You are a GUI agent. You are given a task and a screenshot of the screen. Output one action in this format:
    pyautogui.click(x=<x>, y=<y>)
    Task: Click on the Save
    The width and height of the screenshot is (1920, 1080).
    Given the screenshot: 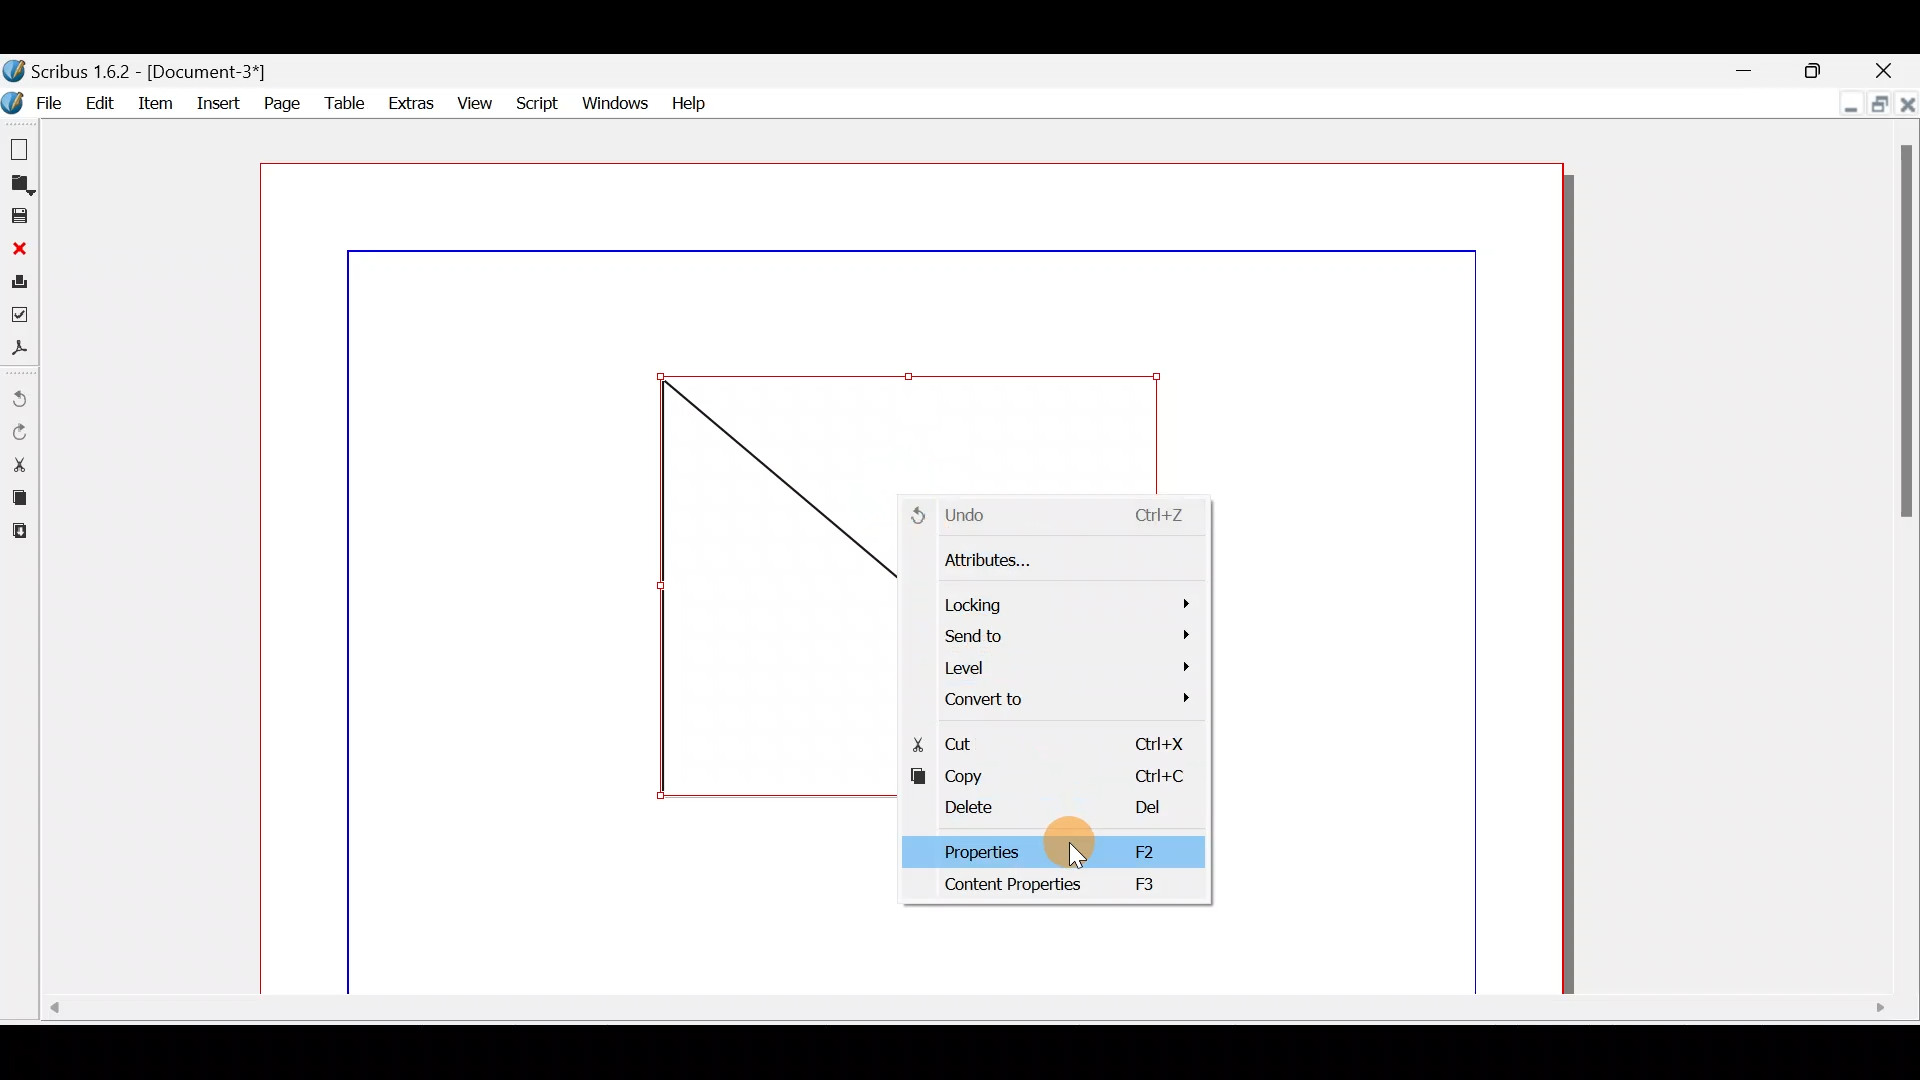 What is the action you would take?
    pyautogui.click(x=19, y=215)
    